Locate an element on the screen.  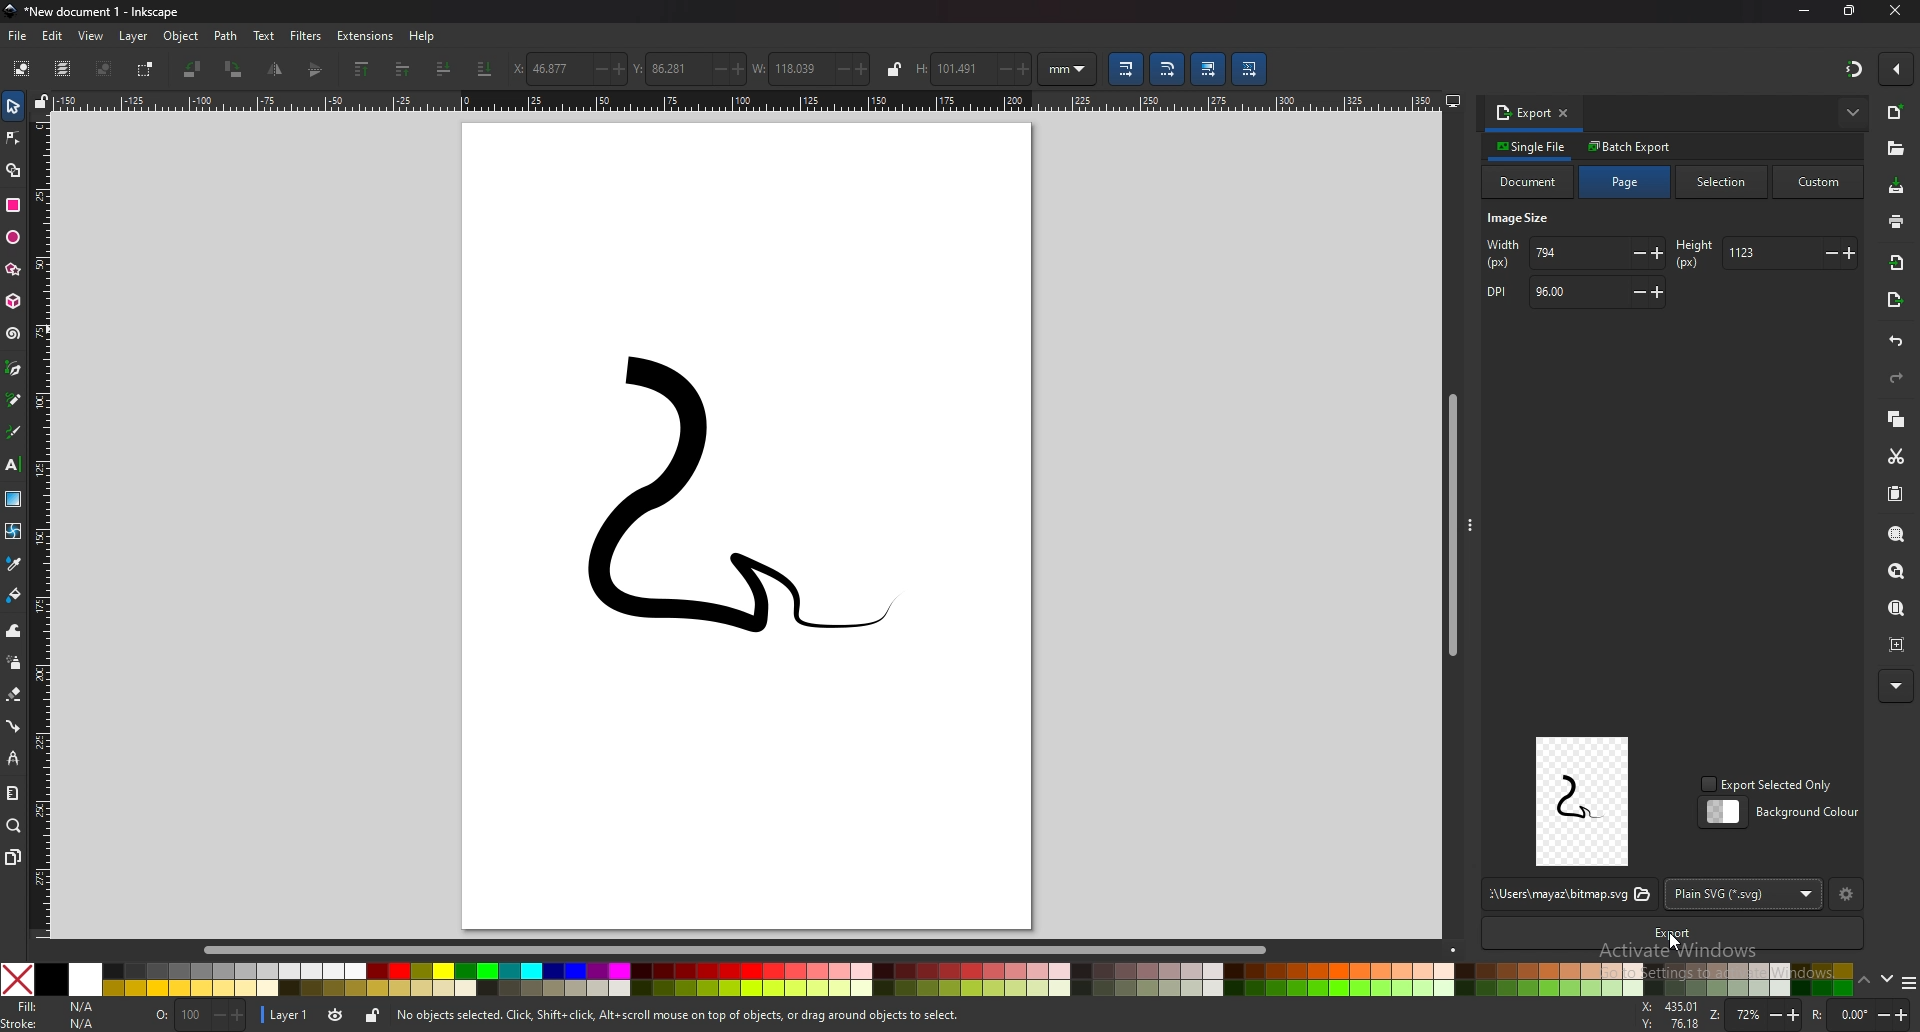
lock is located at coordinates (372, 1015).